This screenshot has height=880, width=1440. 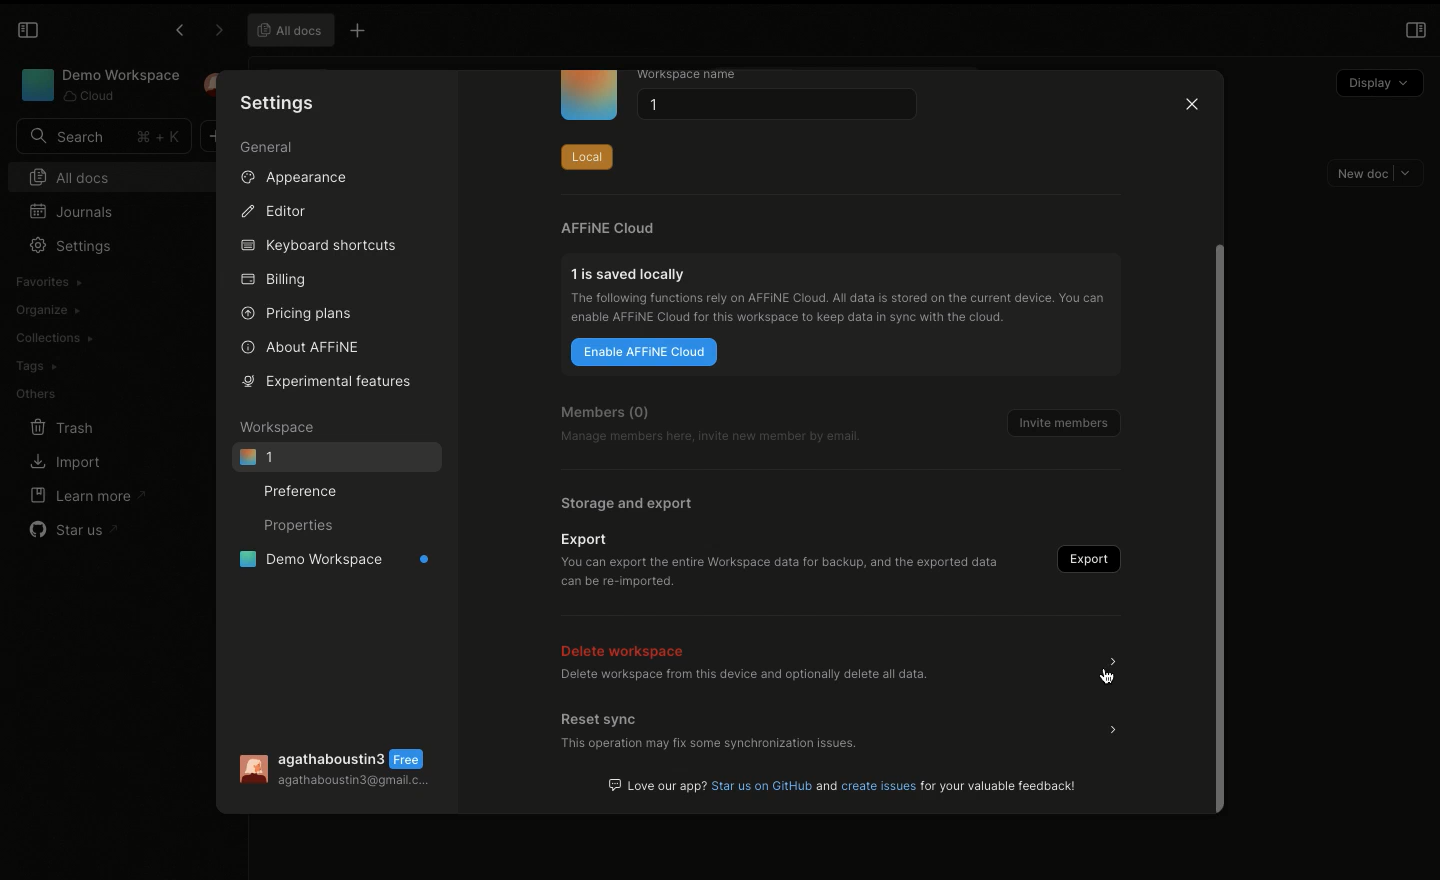 I want to click on Delete workspace, so click(x=627, y=648).